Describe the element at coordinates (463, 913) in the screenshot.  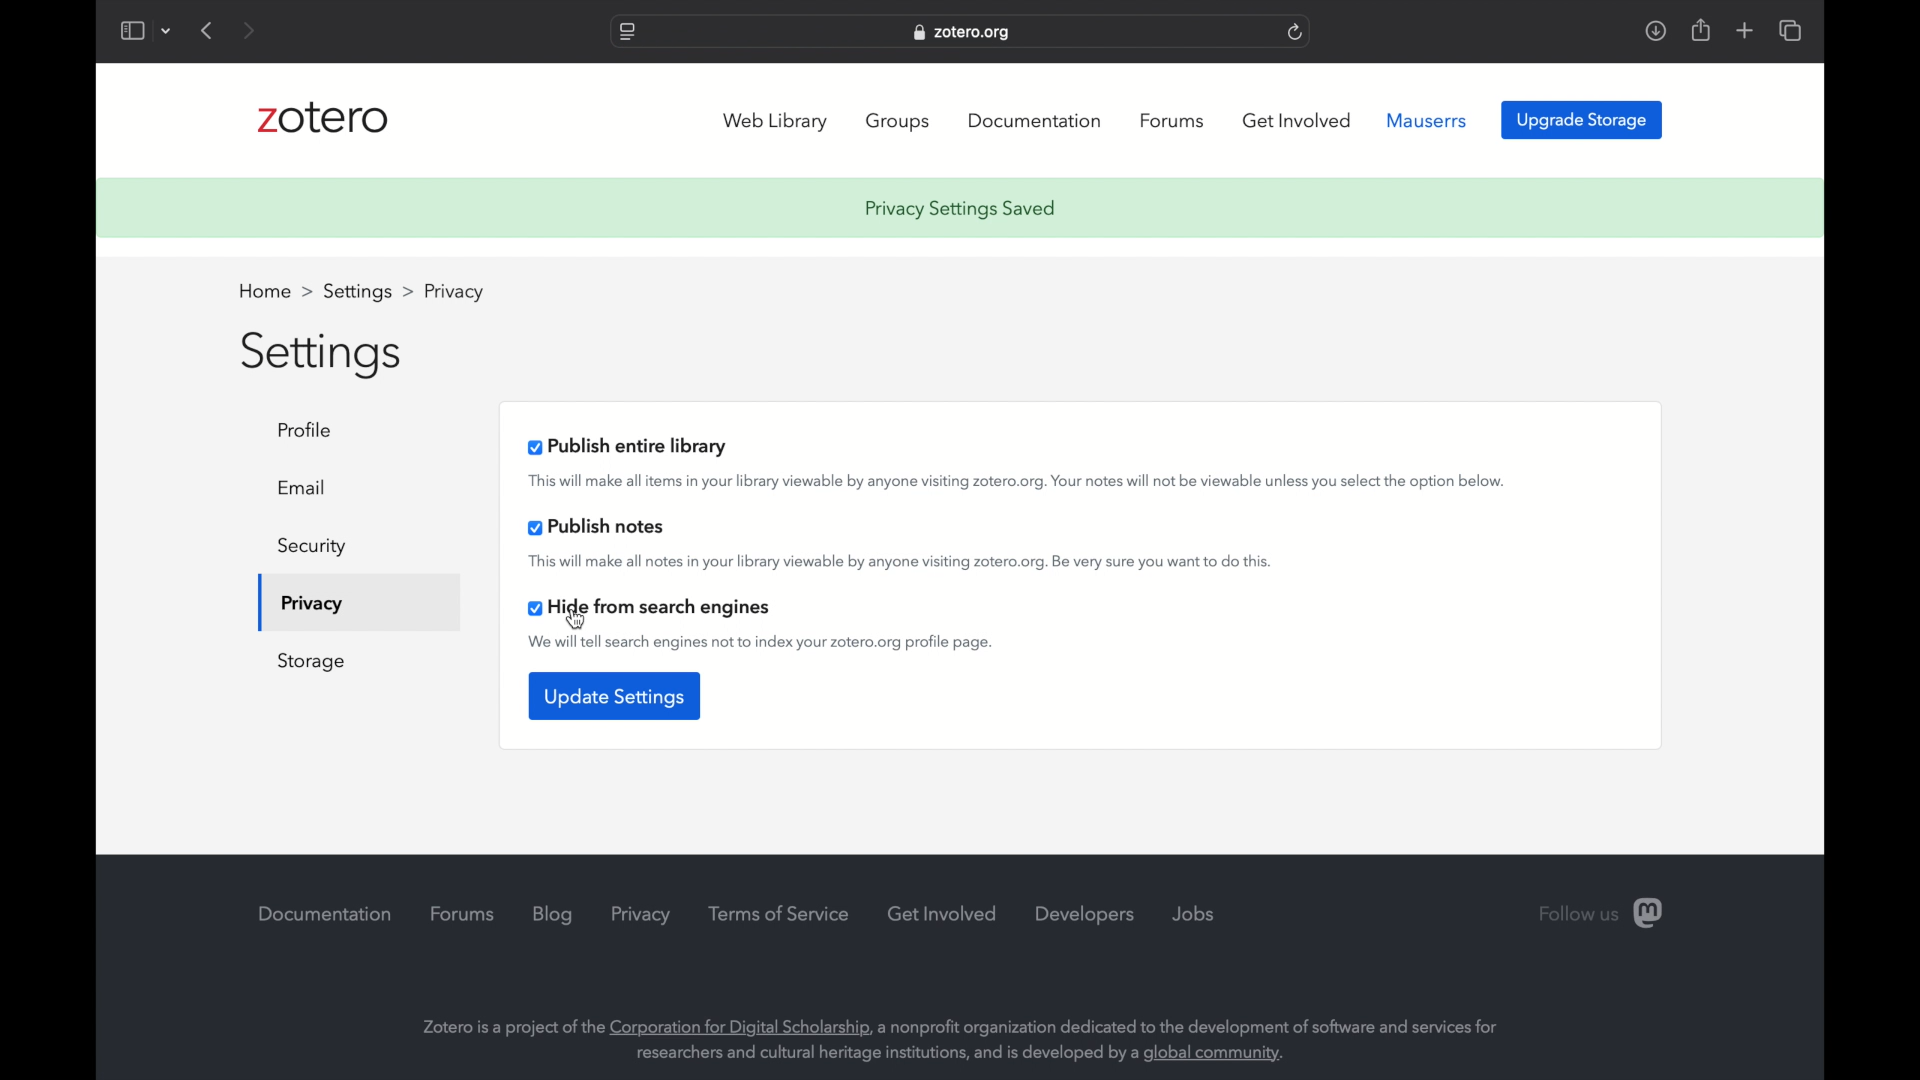
I see `forums` at that location.